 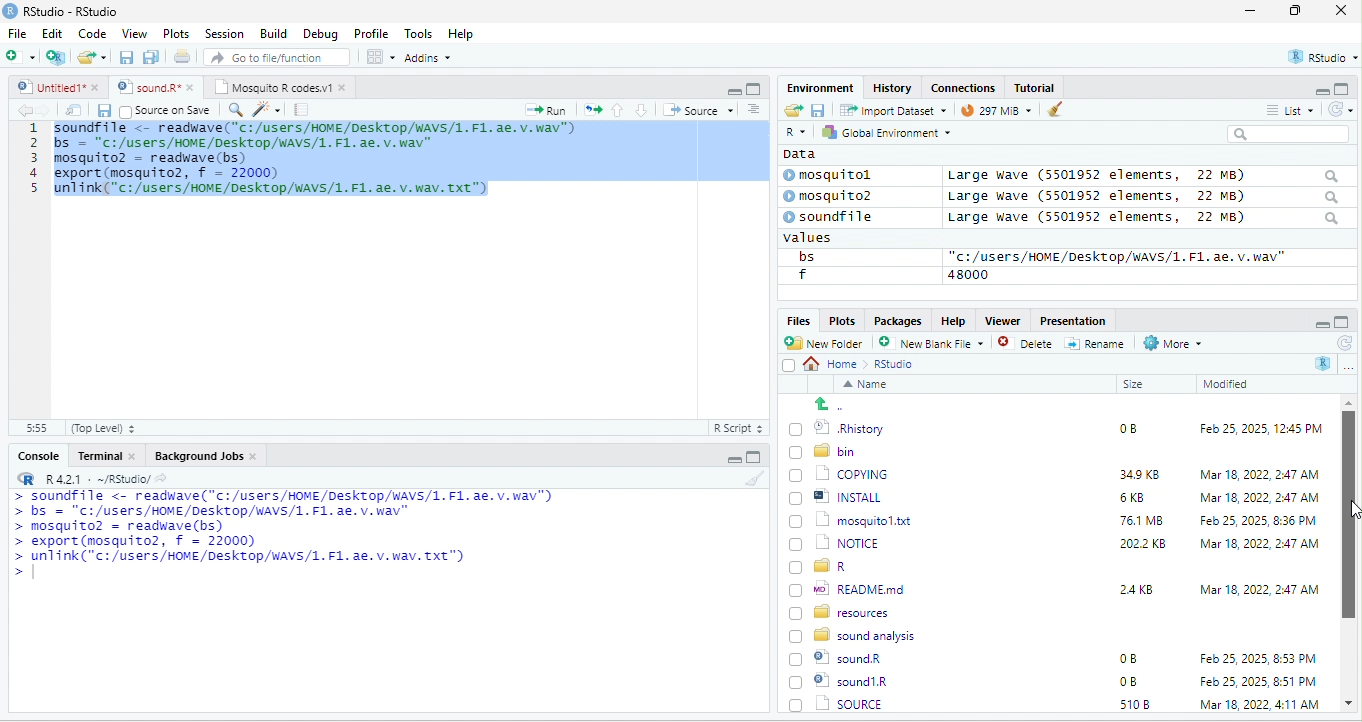 What do you see at coordinates (1254, 499) in the screenshot?
I see `Mar 18, 2022, 2:47 AM` at bounding box center [1254, 499].